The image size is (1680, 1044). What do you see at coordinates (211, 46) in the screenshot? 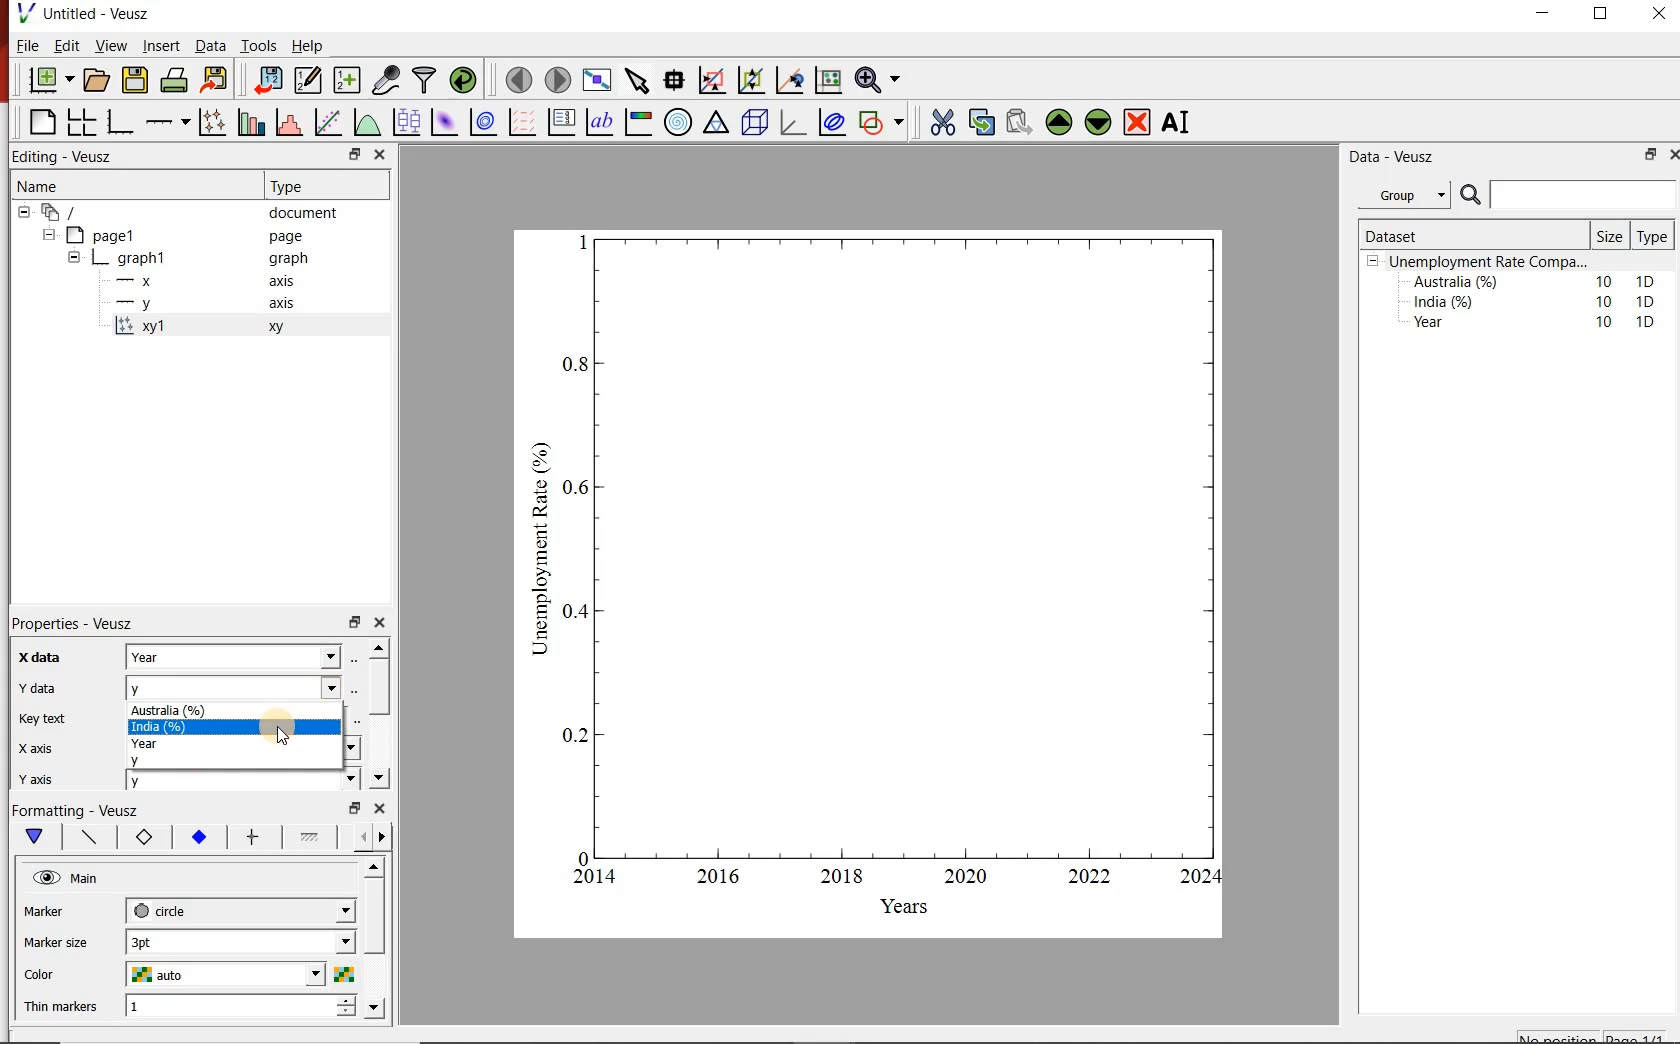
I see `Data` at bounding box center [211, 46].